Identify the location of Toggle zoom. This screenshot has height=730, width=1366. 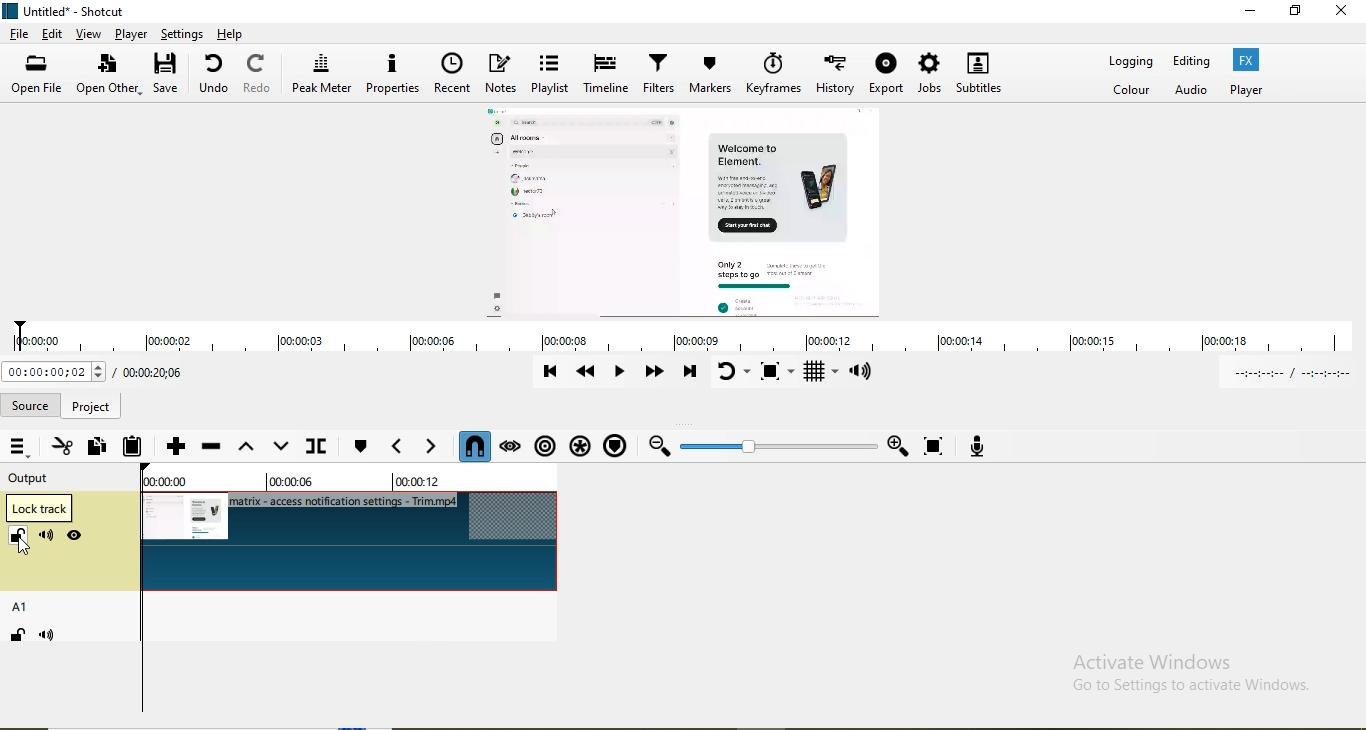
(779, 373).